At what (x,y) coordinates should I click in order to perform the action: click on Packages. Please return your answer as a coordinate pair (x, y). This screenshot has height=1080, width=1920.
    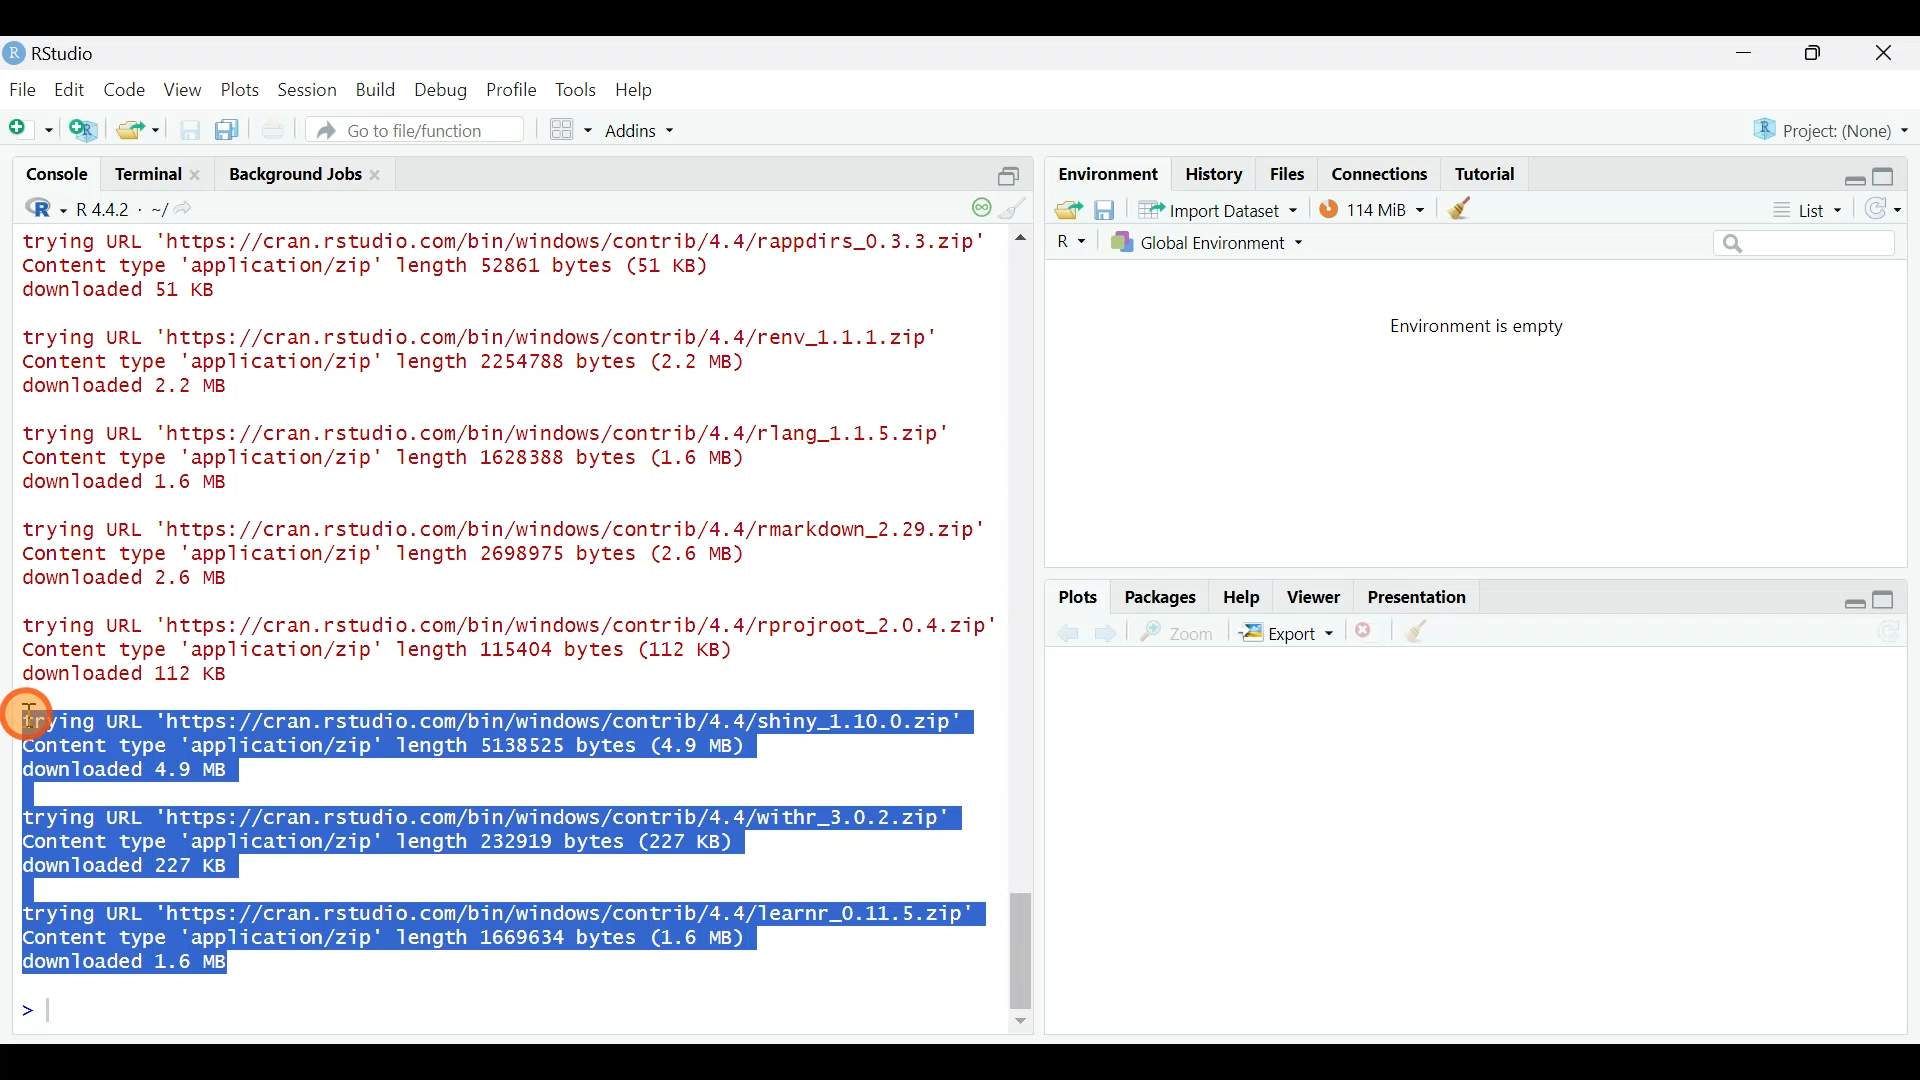
    Looking at the image, I should click on (1159, 596).